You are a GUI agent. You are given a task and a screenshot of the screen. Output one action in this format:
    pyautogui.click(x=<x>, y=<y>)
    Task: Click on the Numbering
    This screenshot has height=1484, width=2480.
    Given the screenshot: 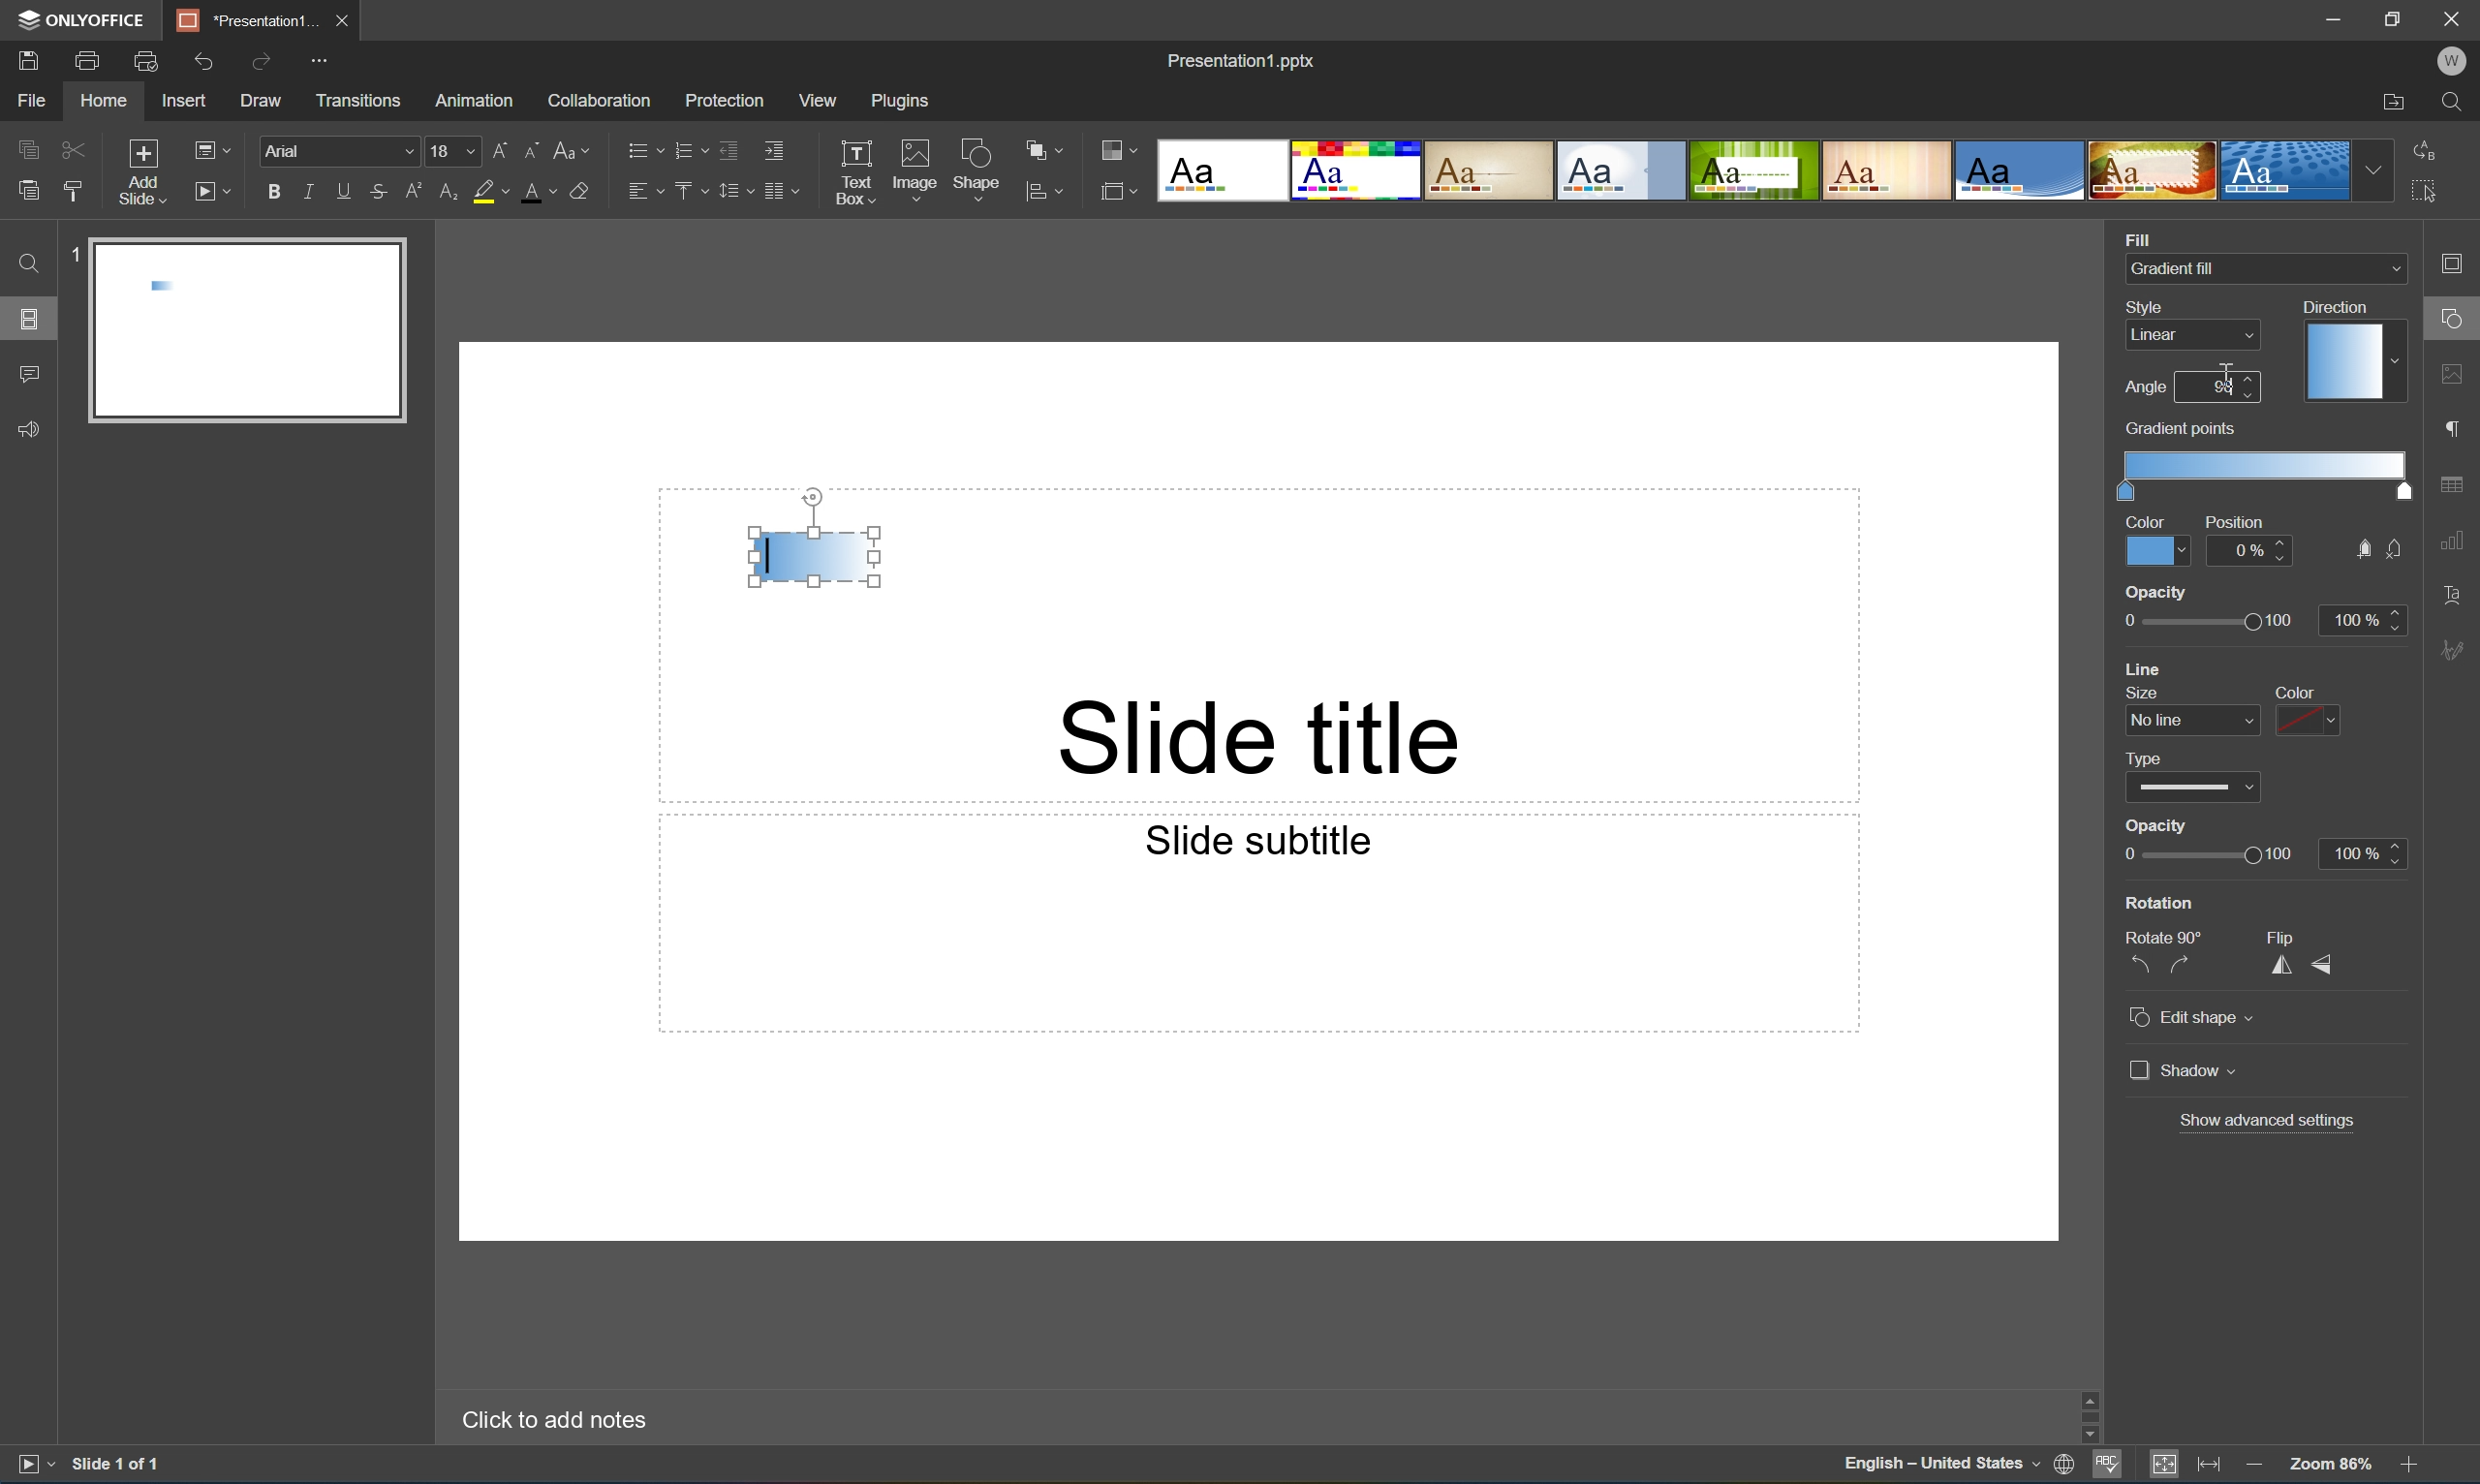 What is the action you would take?
    pyautogui.click(x=688, y=149)
    